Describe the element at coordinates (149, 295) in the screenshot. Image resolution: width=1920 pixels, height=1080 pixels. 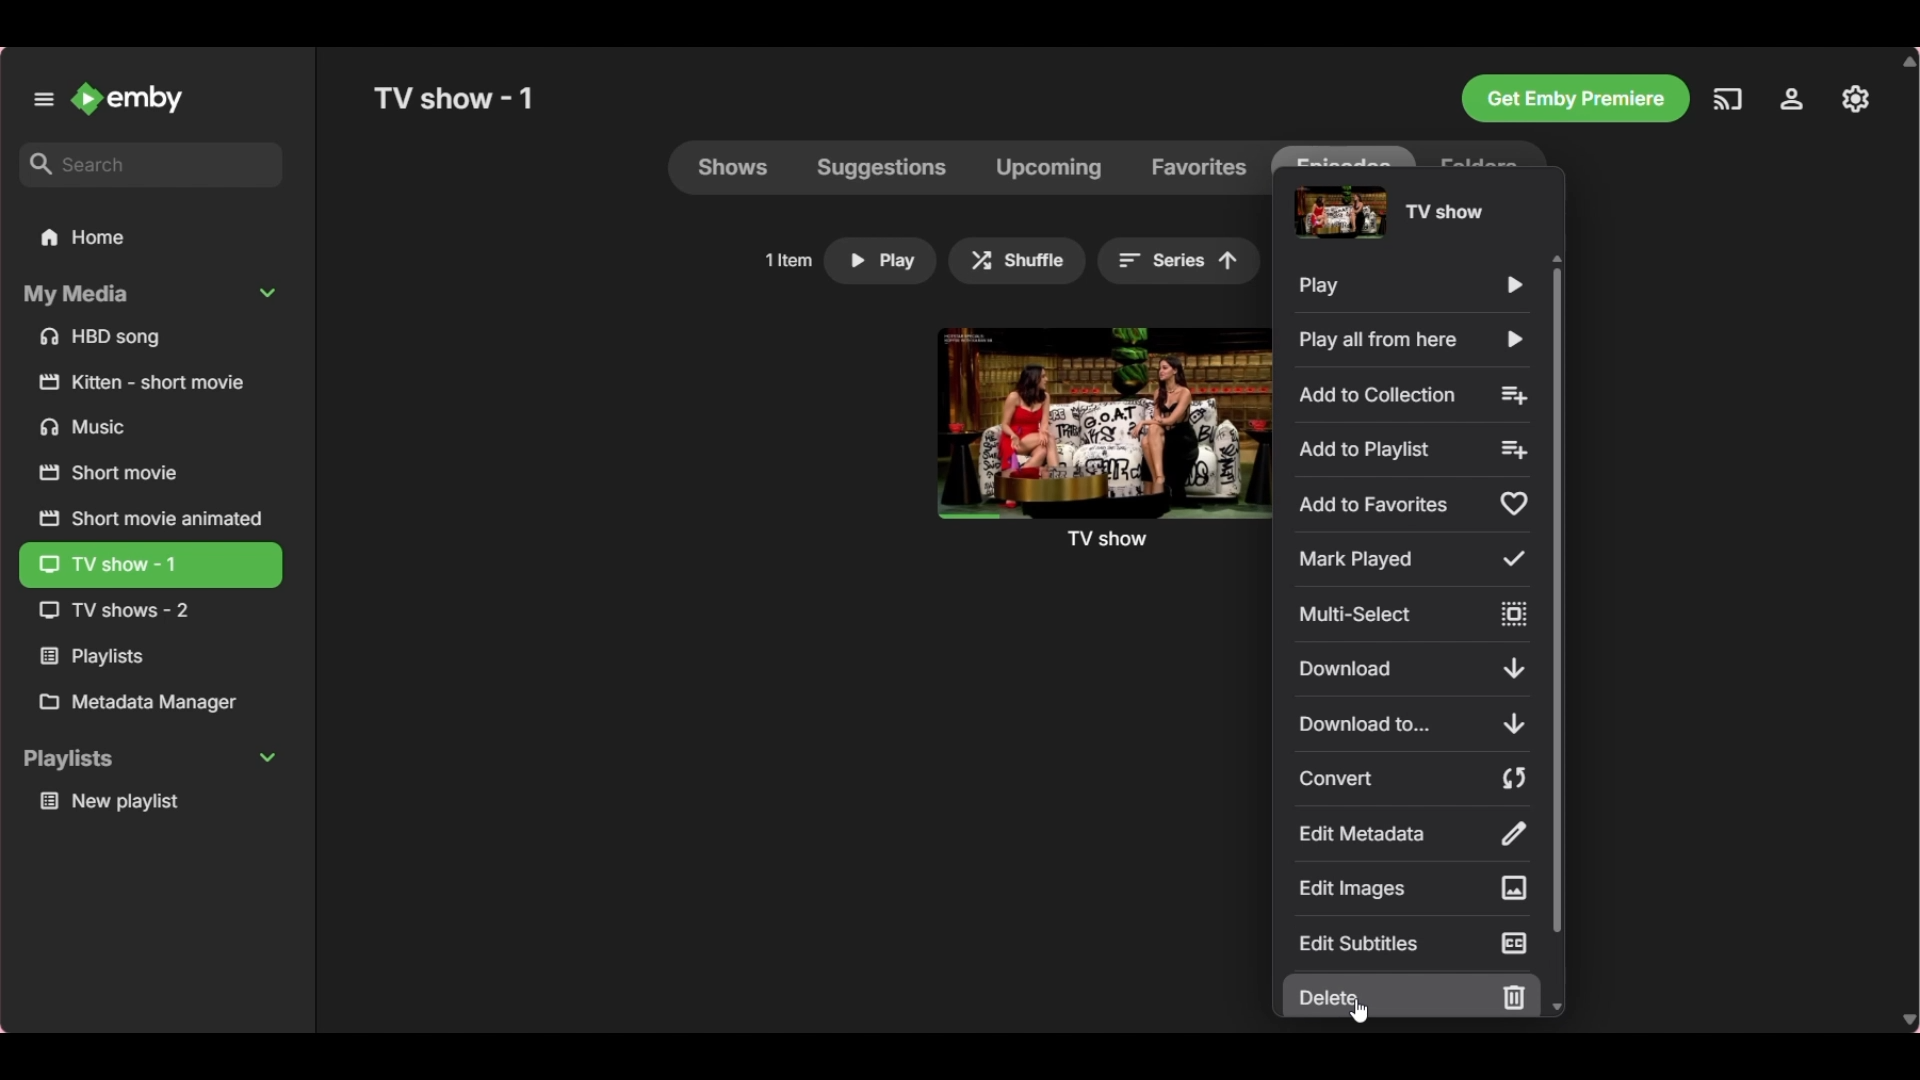
I see `Collapse My media` at that location.